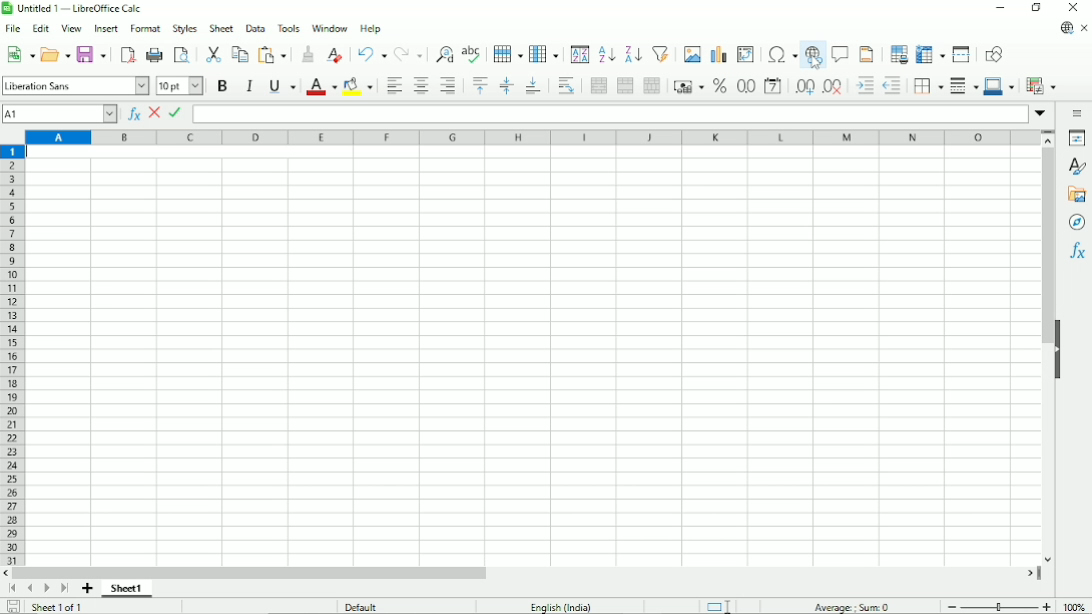 The width and height of the screenshot is (1092, 614). What do you see at coordinates (928, 86) in the screenshot?
I see `Borders` at bounding box center [928, 86].